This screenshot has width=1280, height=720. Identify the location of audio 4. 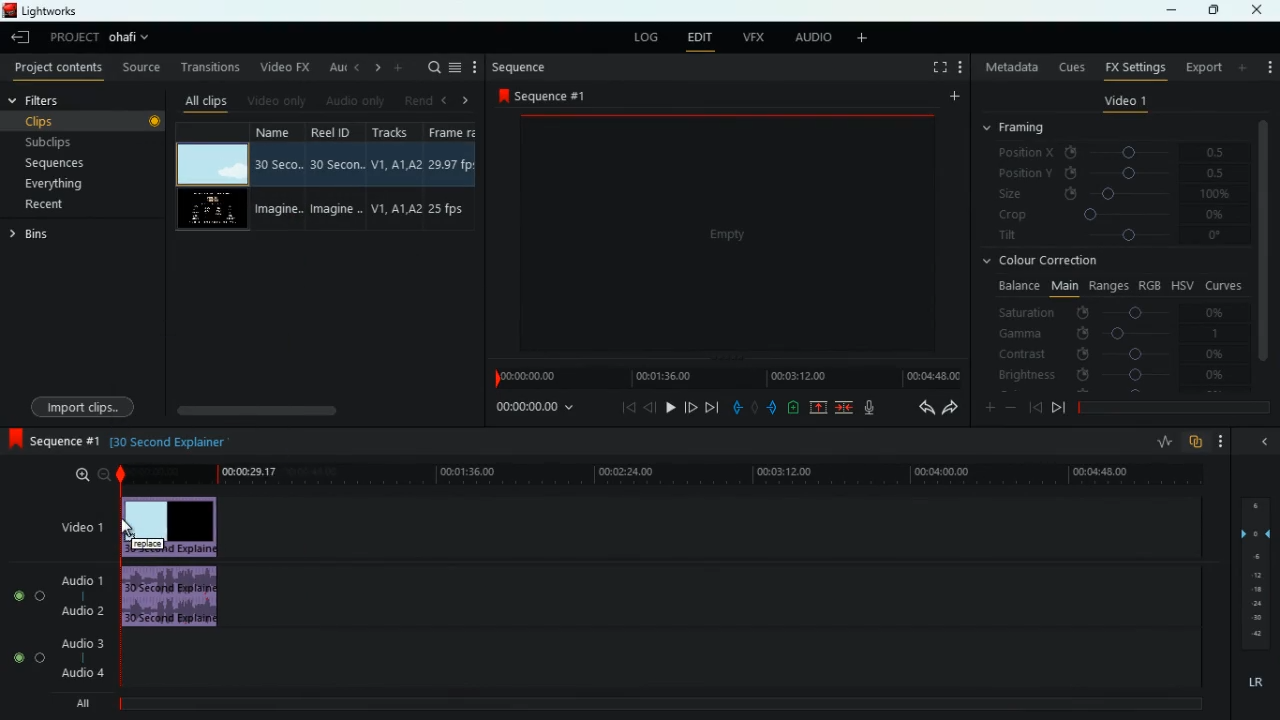
(79, 672).